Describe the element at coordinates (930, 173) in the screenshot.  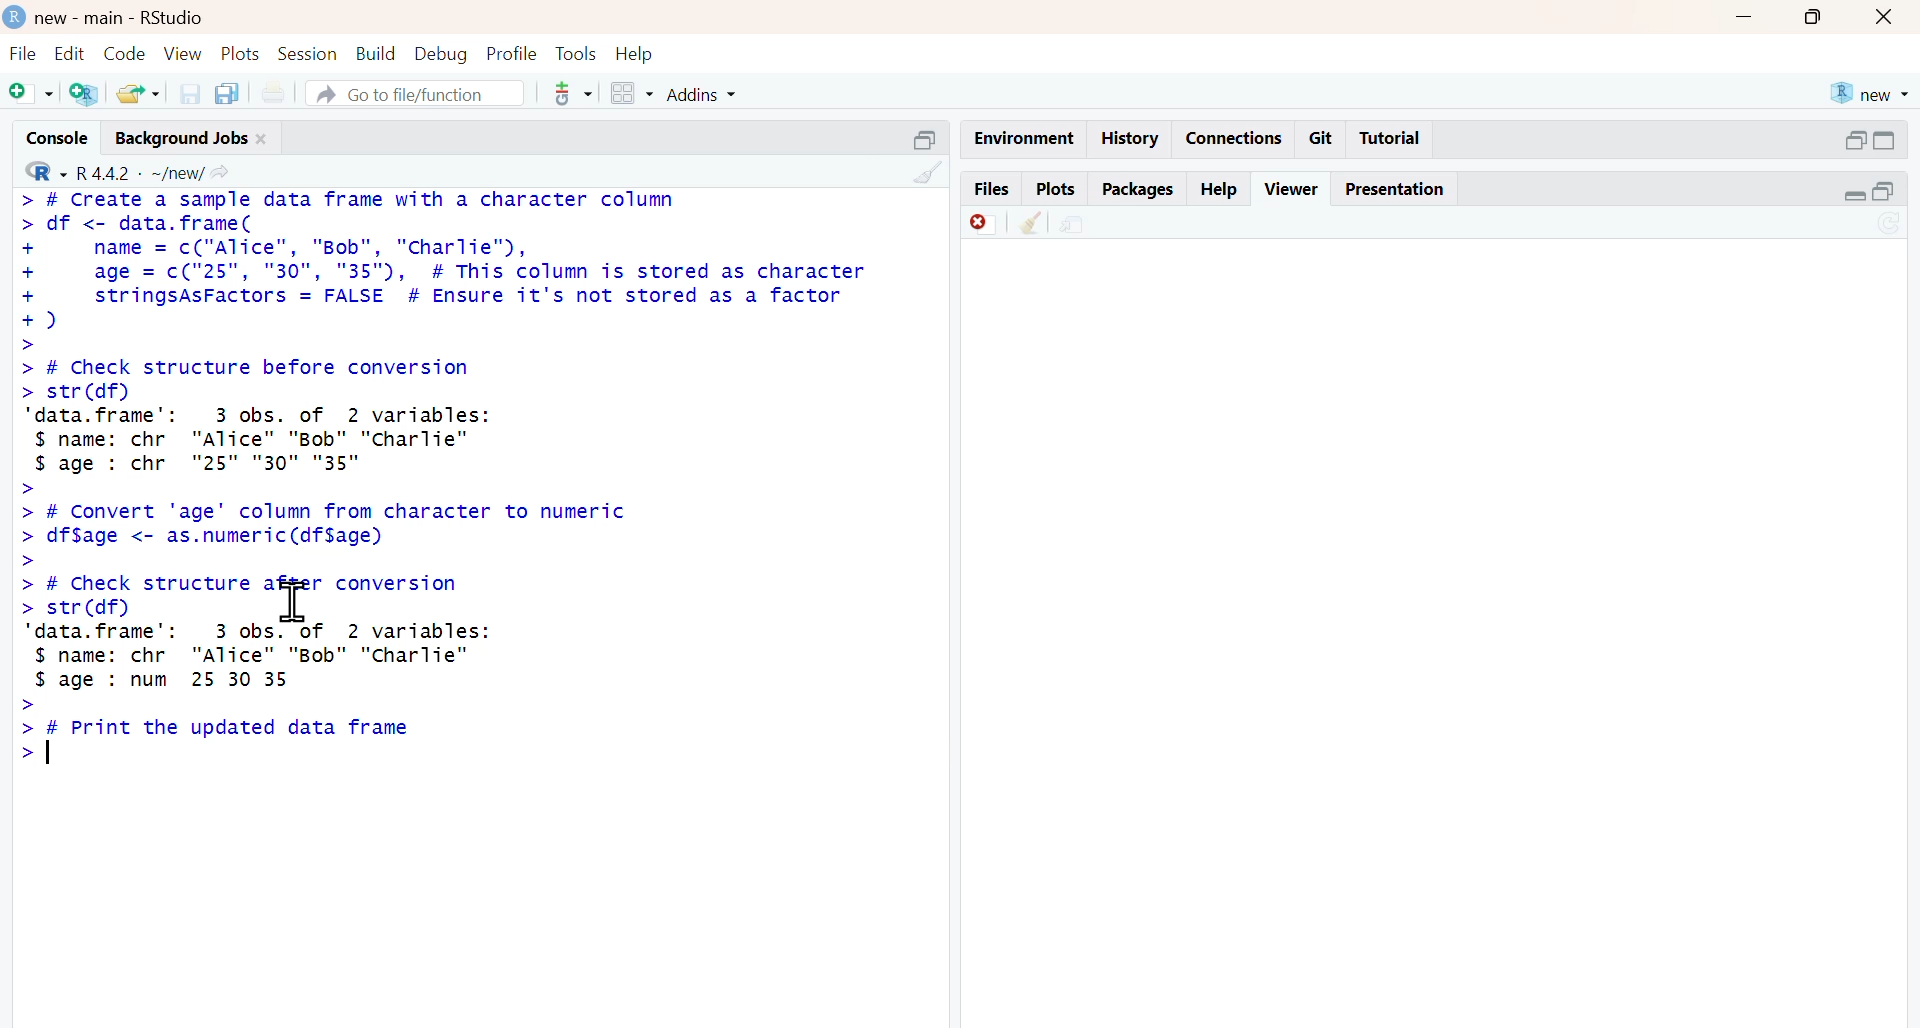
I see `clean` at that location.